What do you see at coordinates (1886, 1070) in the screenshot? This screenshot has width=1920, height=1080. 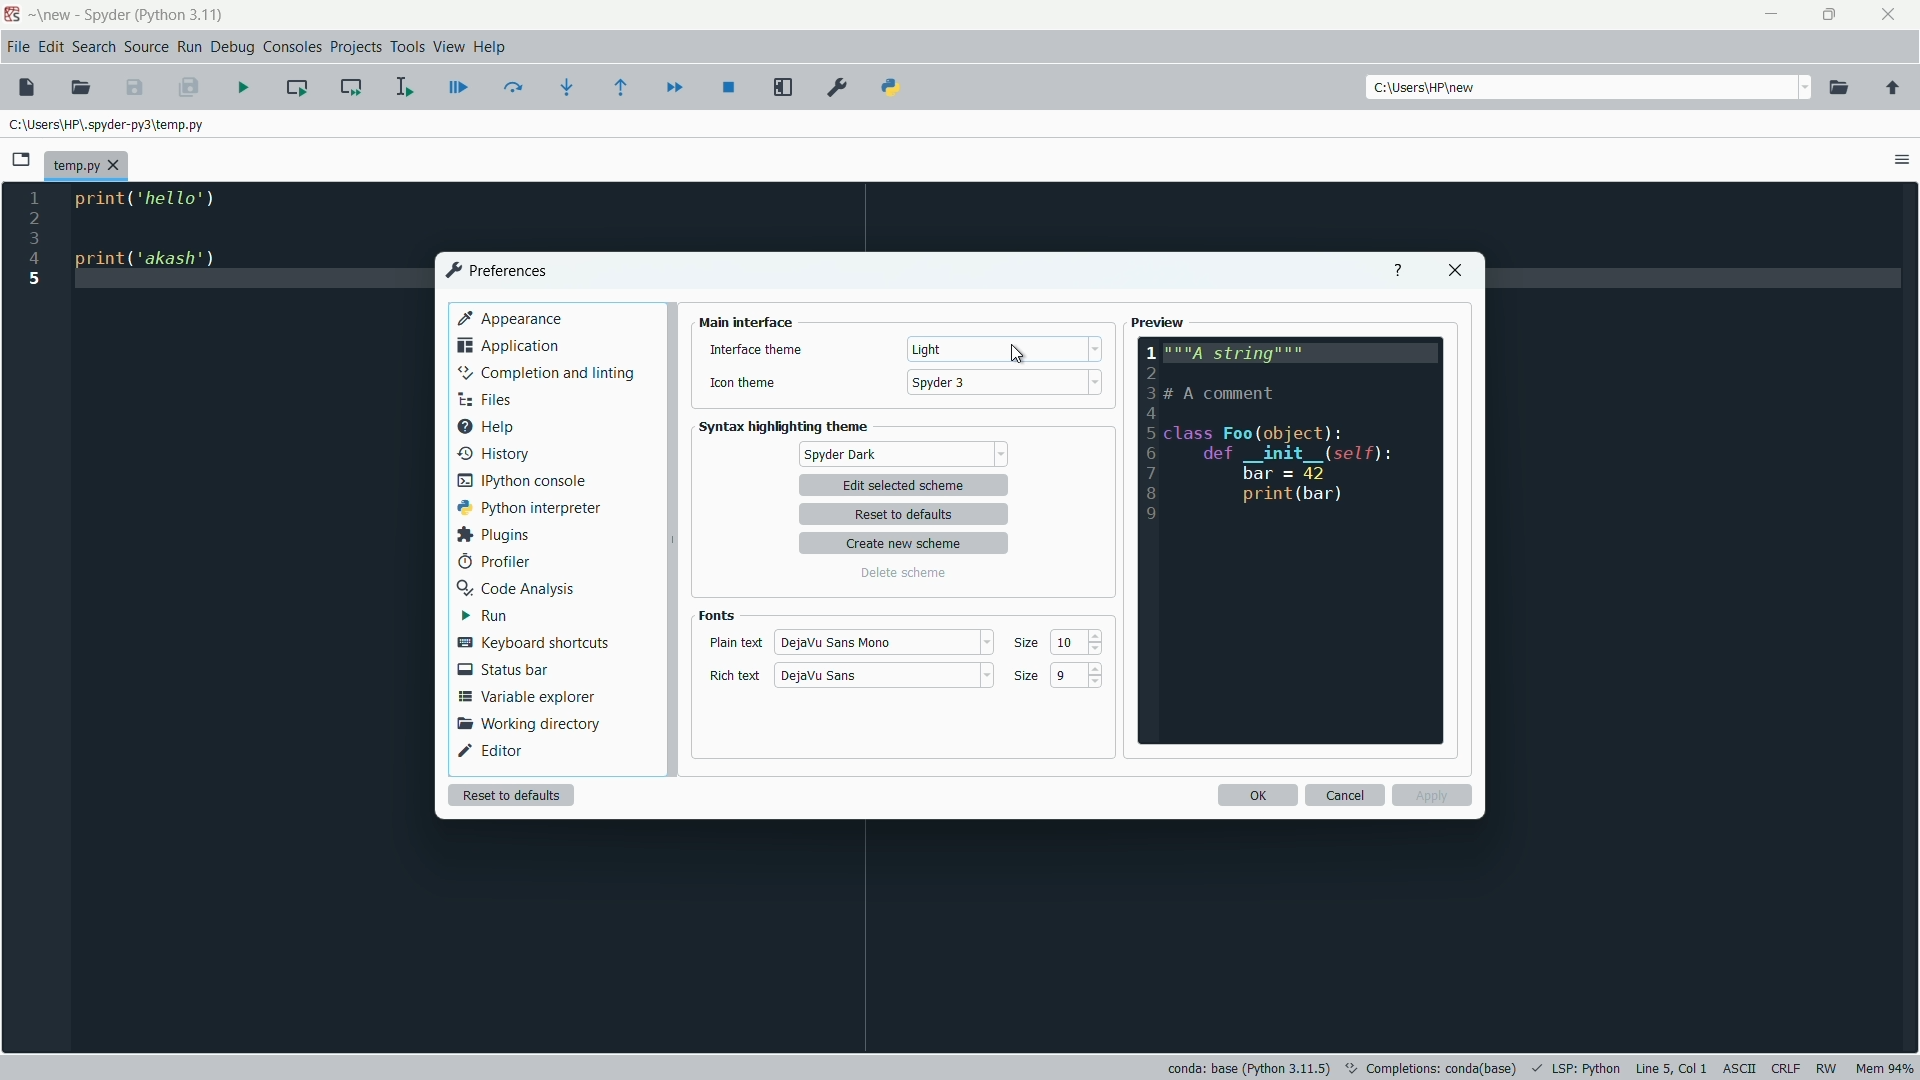 I see `memory usage` at bounding box center [1886, 1070].